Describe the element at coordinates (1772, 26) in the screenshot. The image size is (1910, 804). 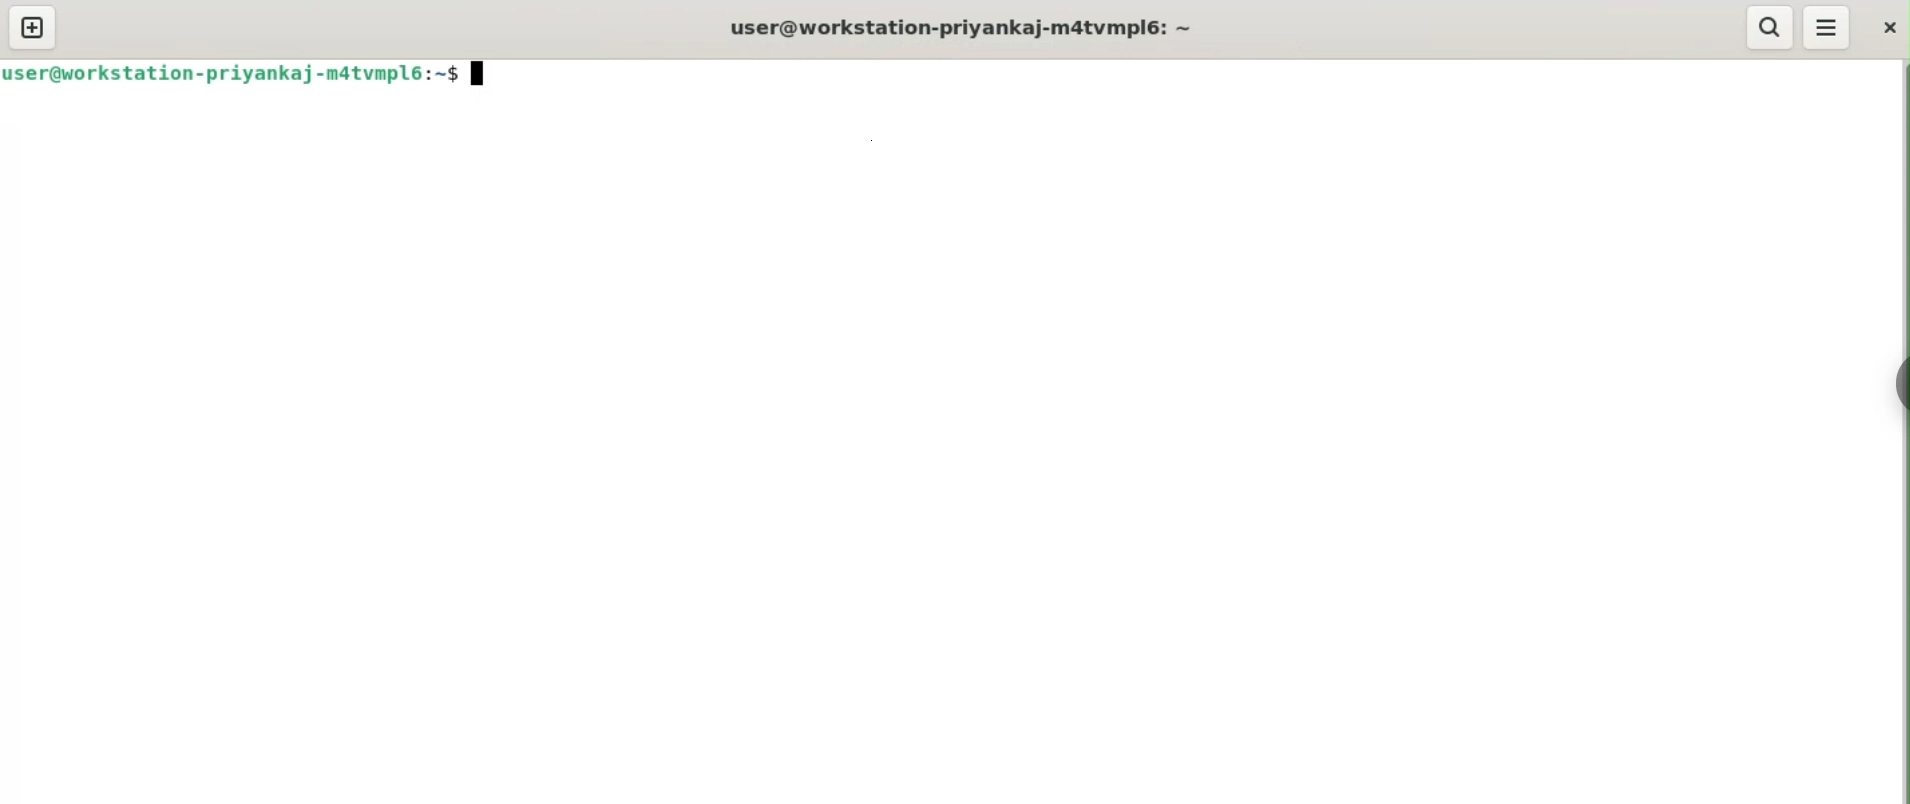
I see `search` at that location.